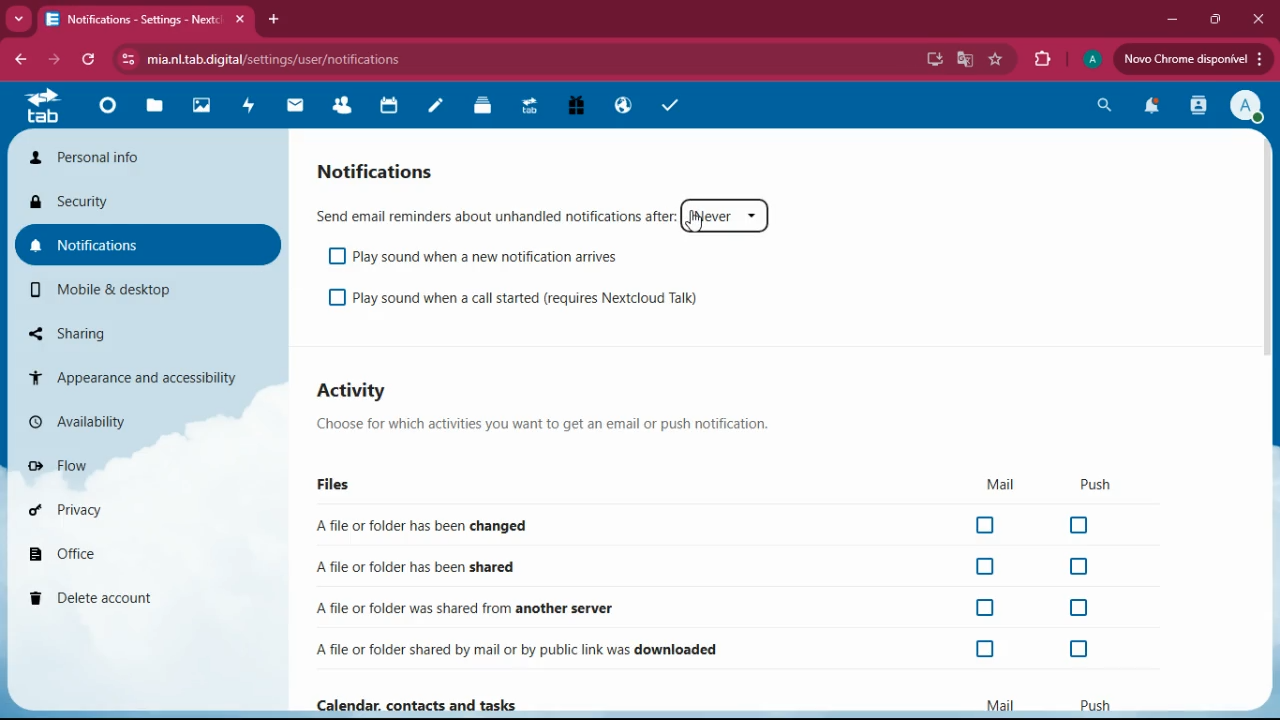 The image size is (1280, 720). What do you see at coordinates (624, 106) in the screenshot?
I see `public` at bounding box center [624, 106].